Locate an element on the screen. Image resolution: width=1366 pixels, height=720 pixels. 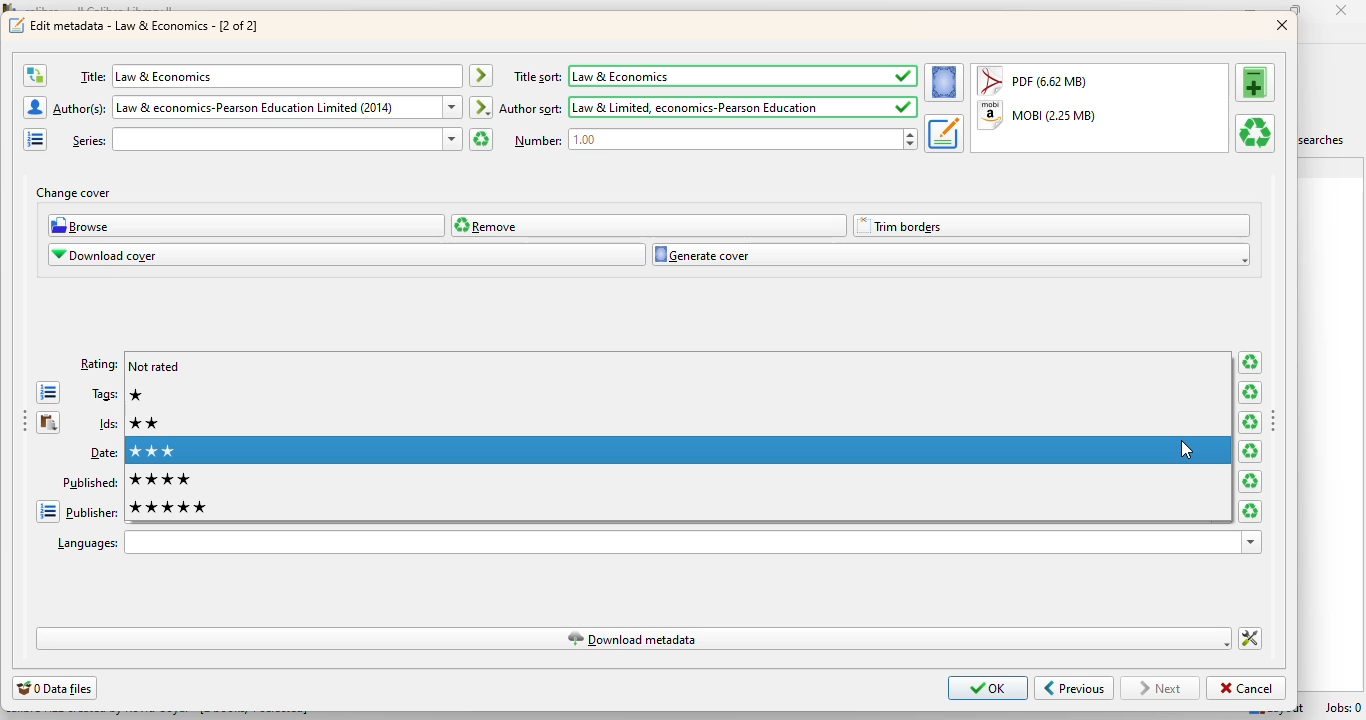
author(s): law & economics- Pearson education limited (2024) is located at coordinates (256, 107).